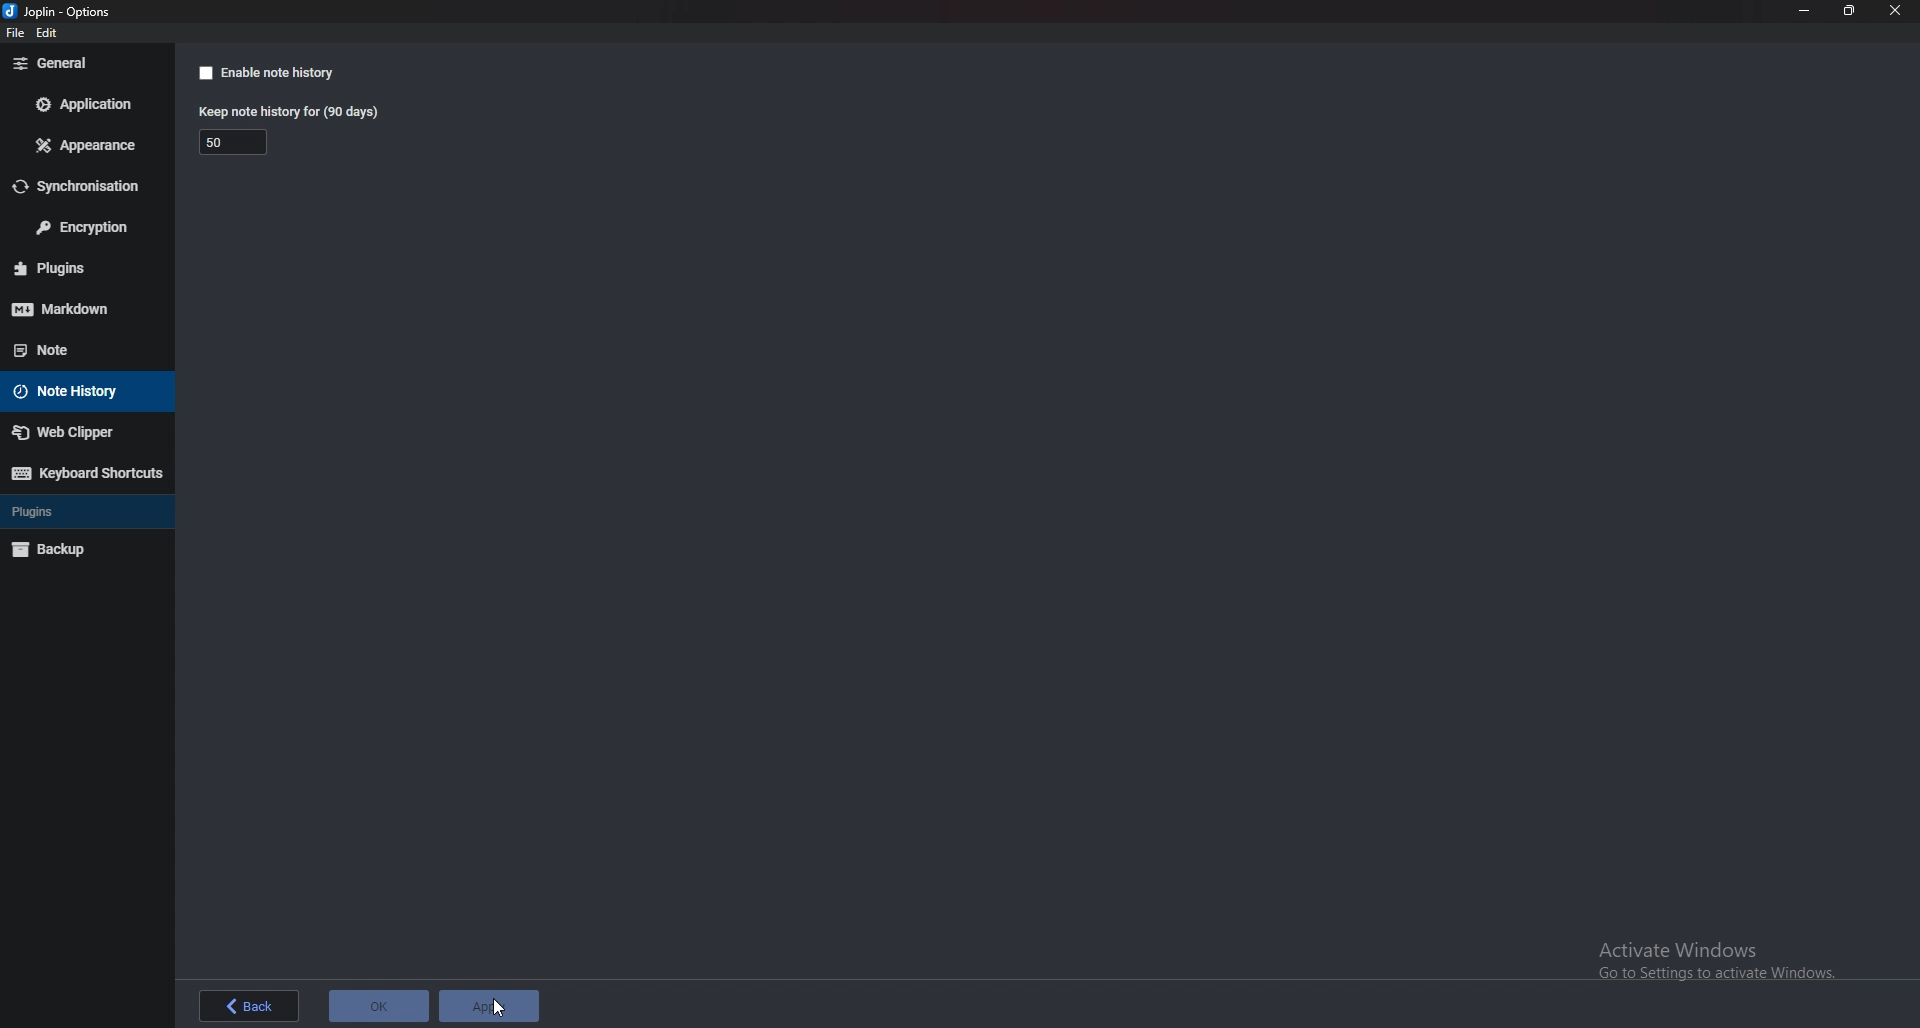  I want to click on plugins, so click(82, 267).